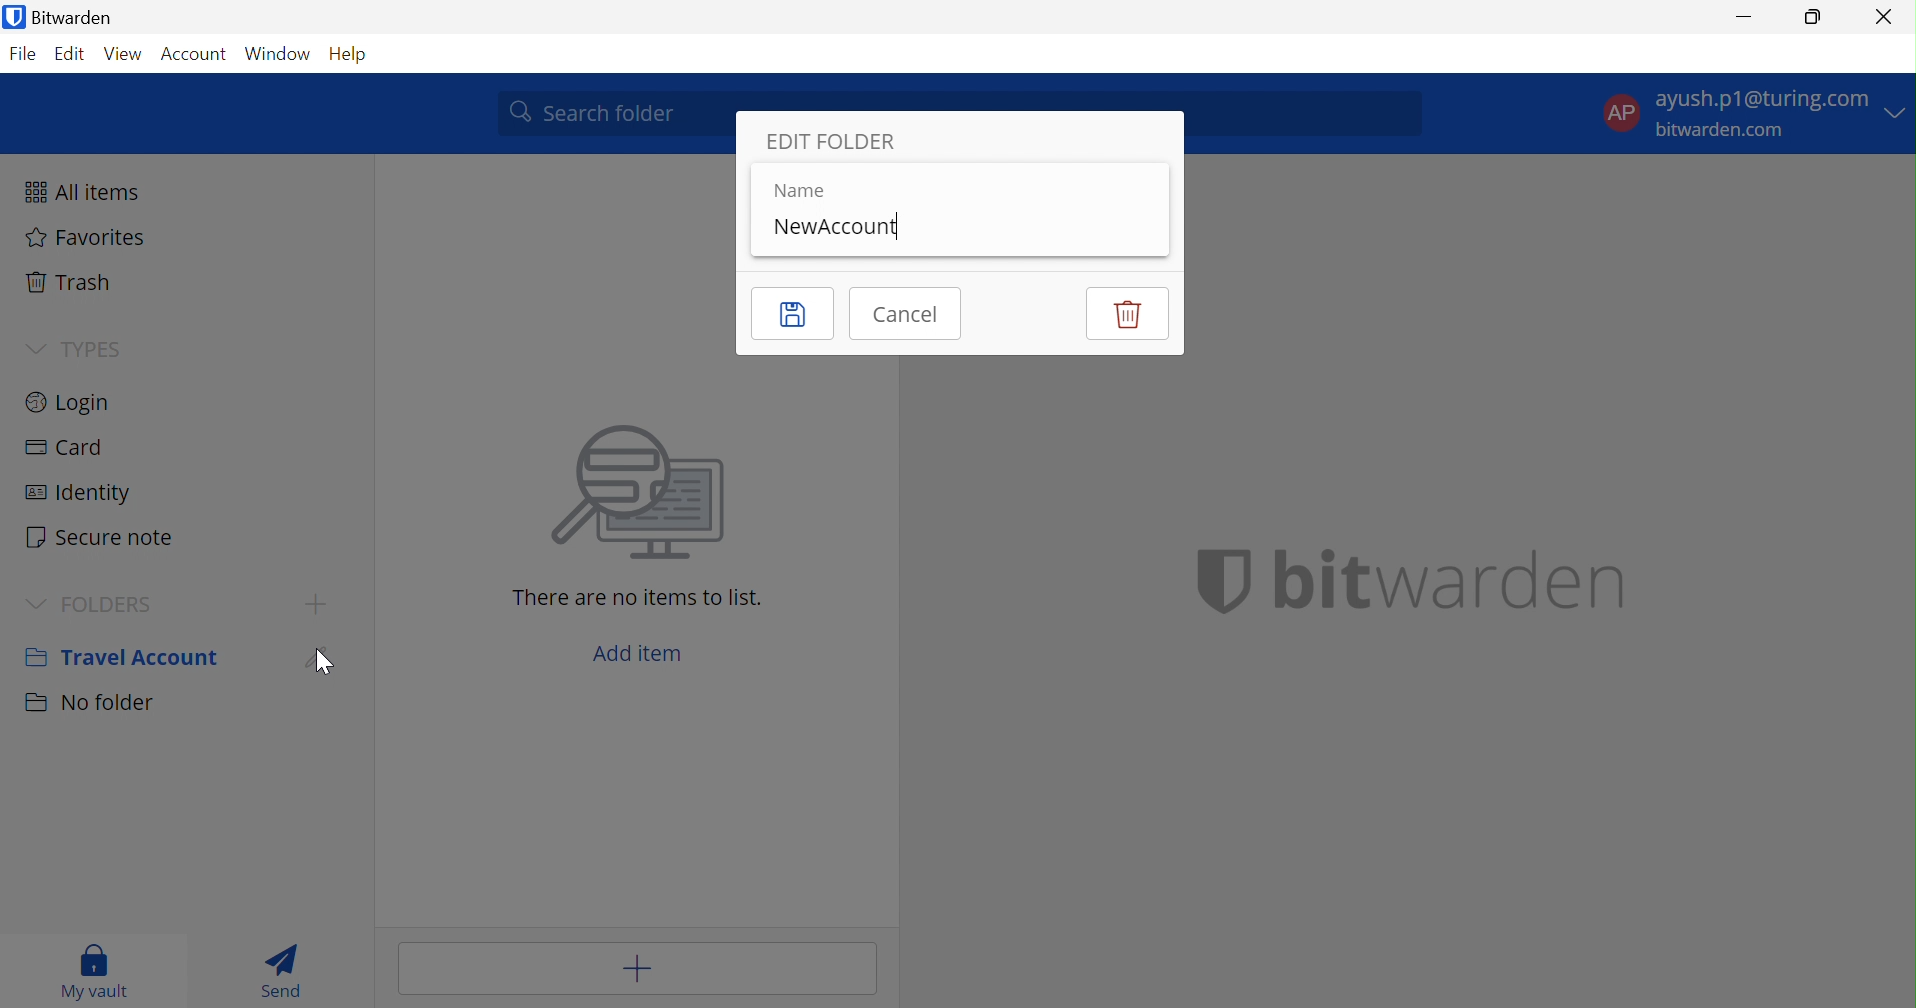 The height and width of the screenshot is (1008, 1916). Describe the element at coordinates (798, 190) in the screenshot. I see `Name` at that location.